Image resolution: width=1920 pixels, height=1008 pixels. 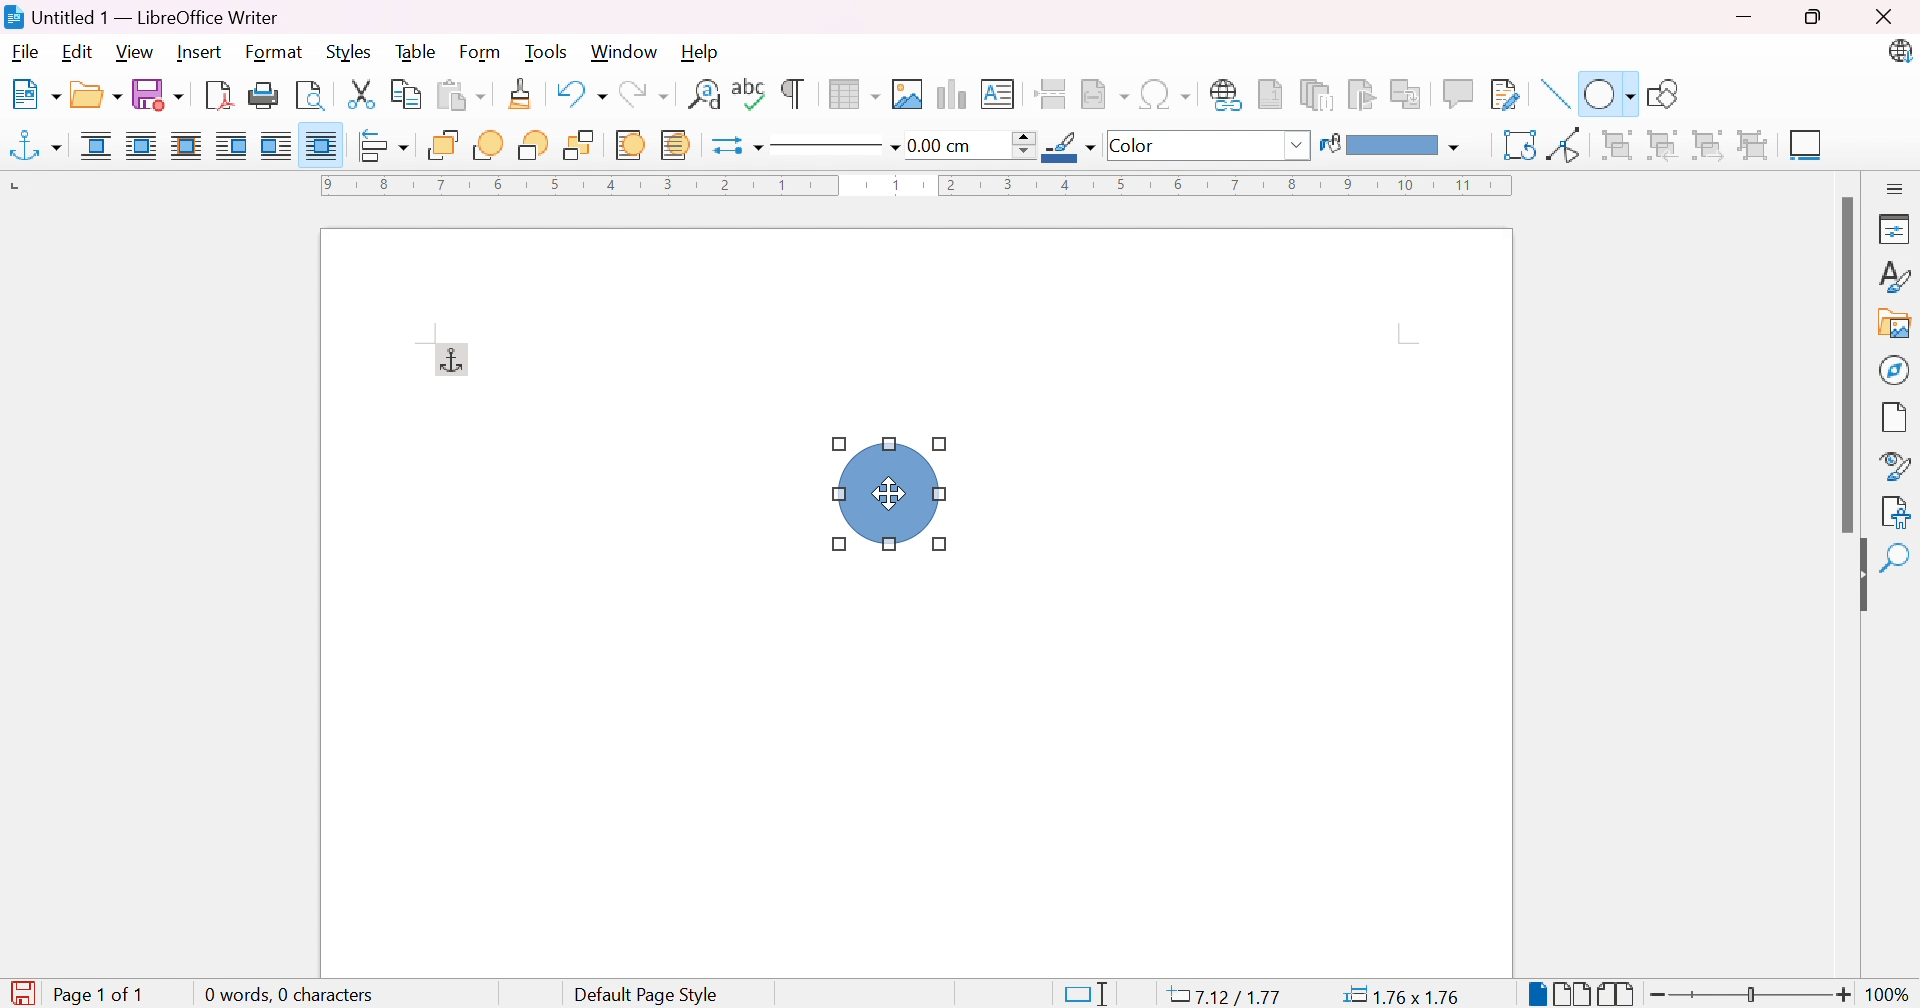 What do you see at coordinates (1319, 95) in the screenshot?
I see `Insert endnote ` at bounding box center [1319, 95].